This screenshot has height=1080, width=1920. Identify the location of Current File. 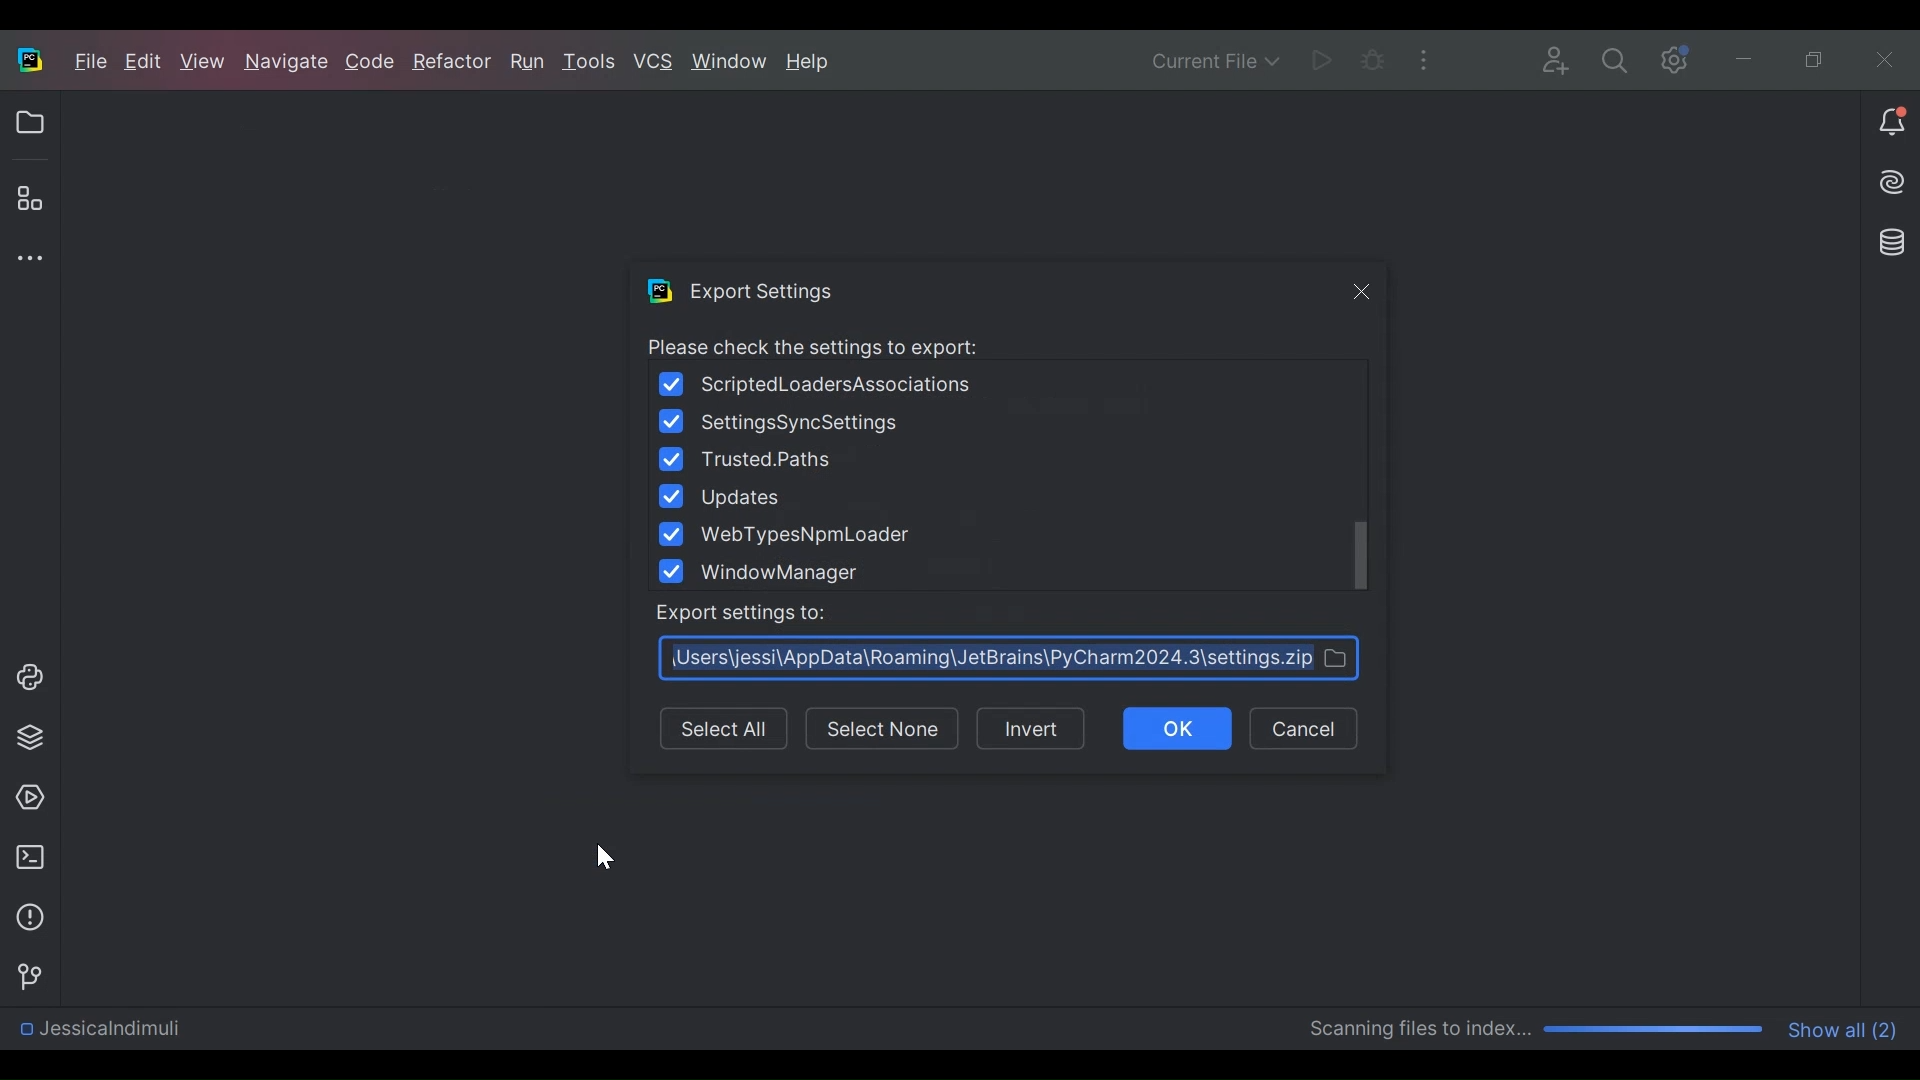
(1217, 59).